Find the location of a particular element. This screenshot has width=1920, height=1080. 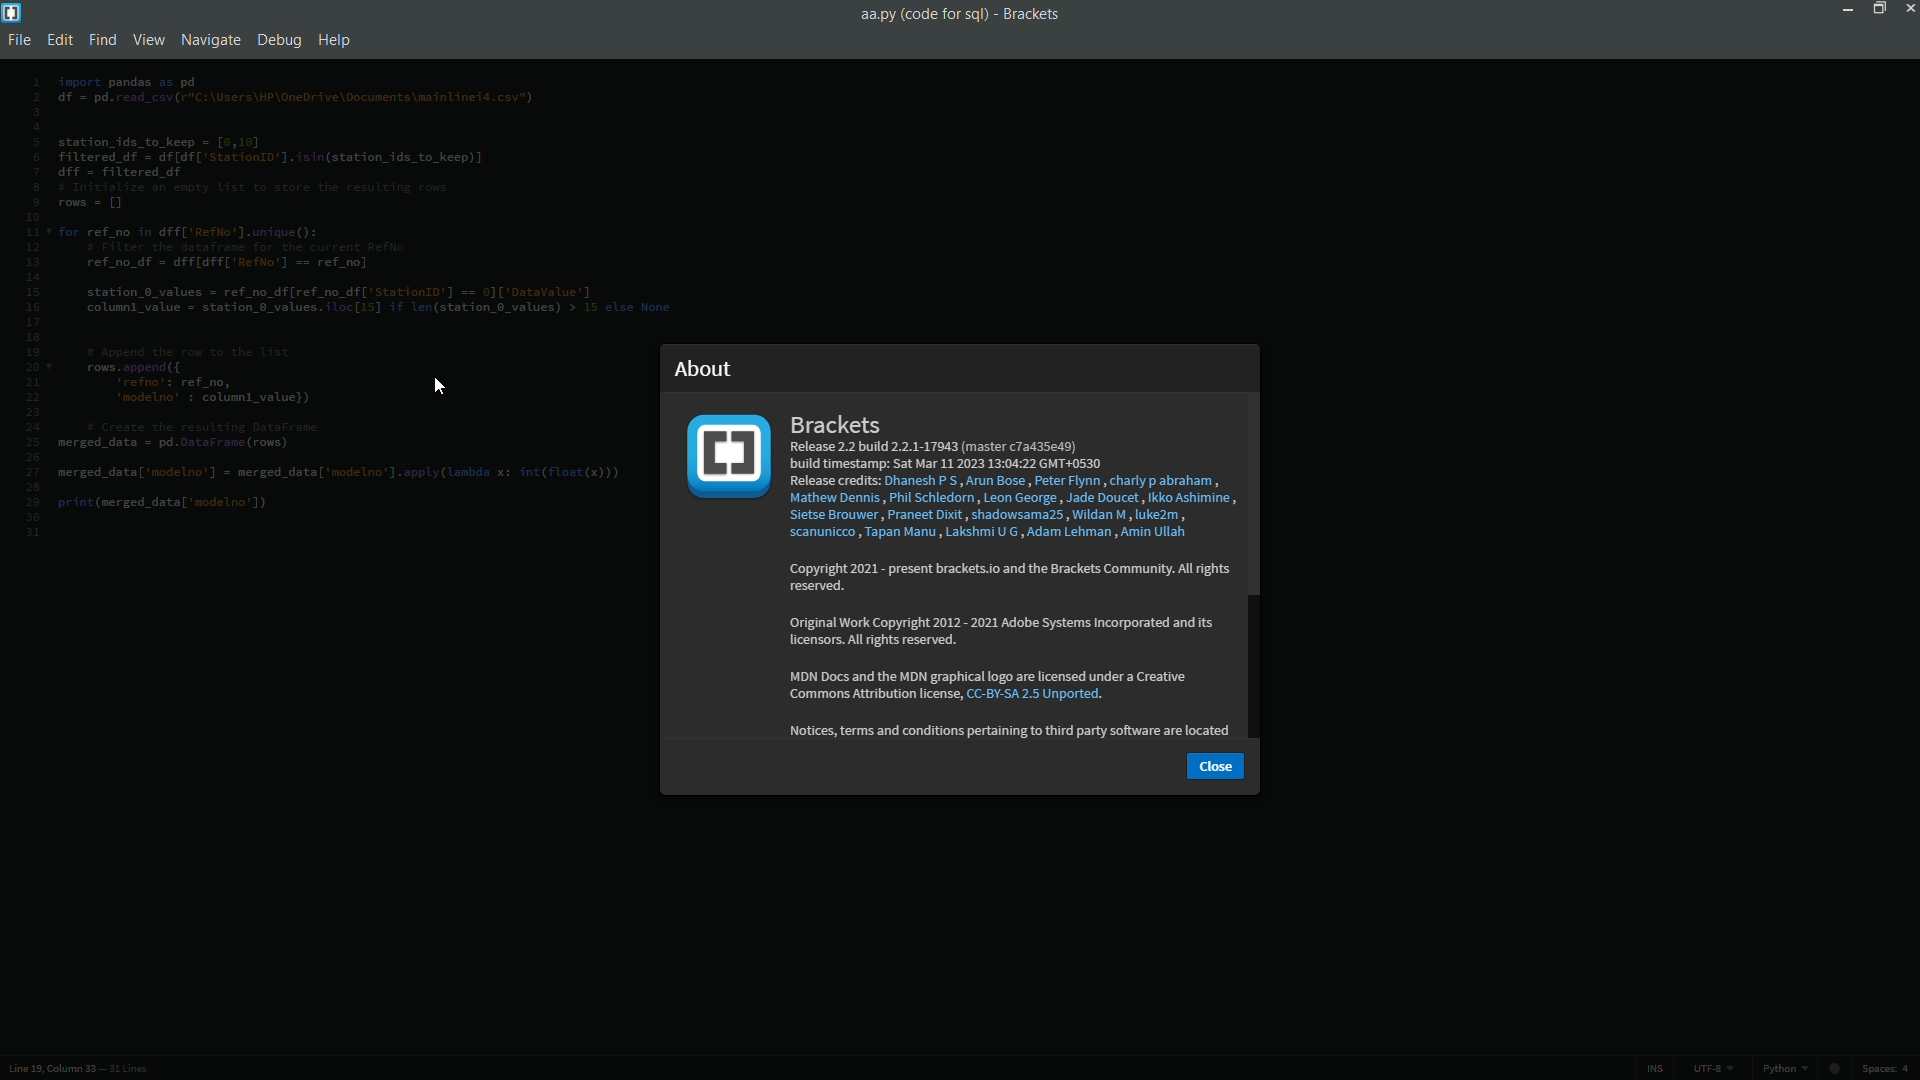

space is located at coordinates (1888, 1068).